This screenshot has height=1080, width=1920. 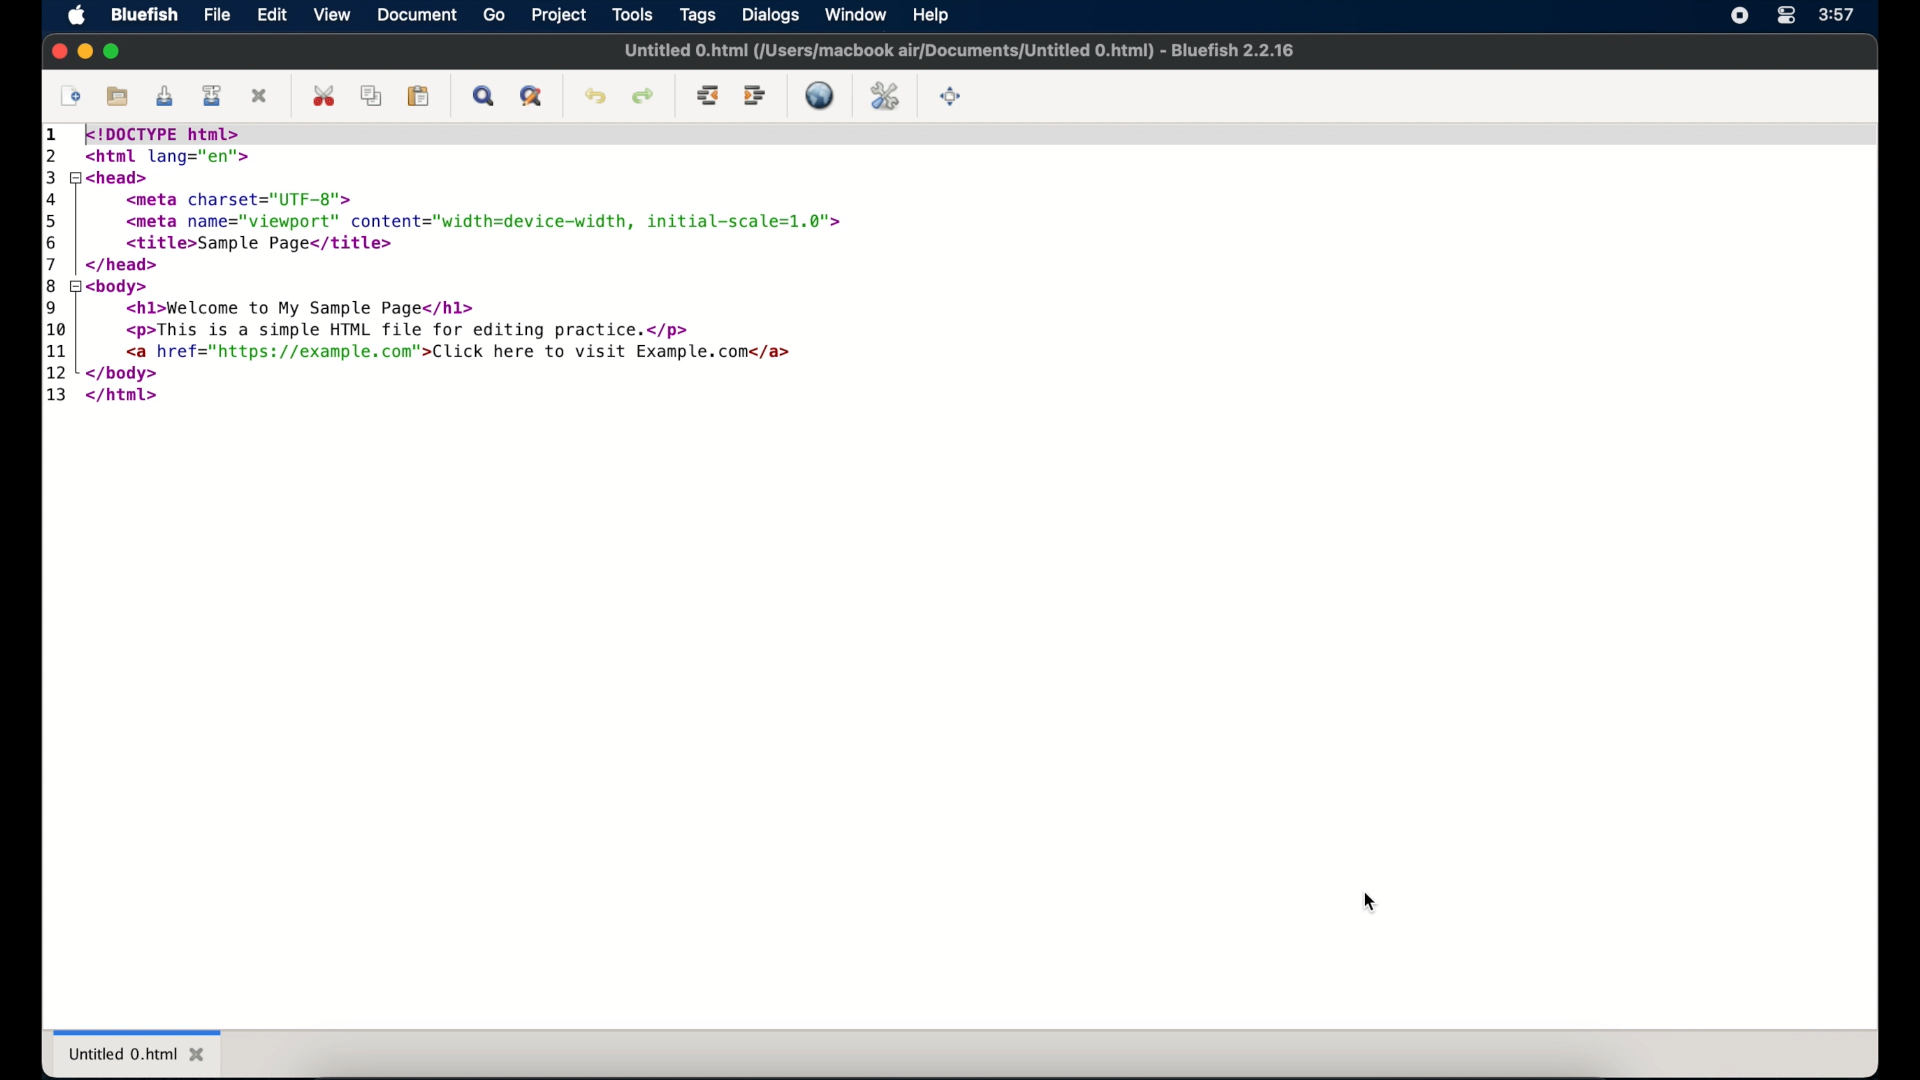 What do you see at coordinates (558, 15) in the screenshot?
I see `project` at bounding box center [558, 15].